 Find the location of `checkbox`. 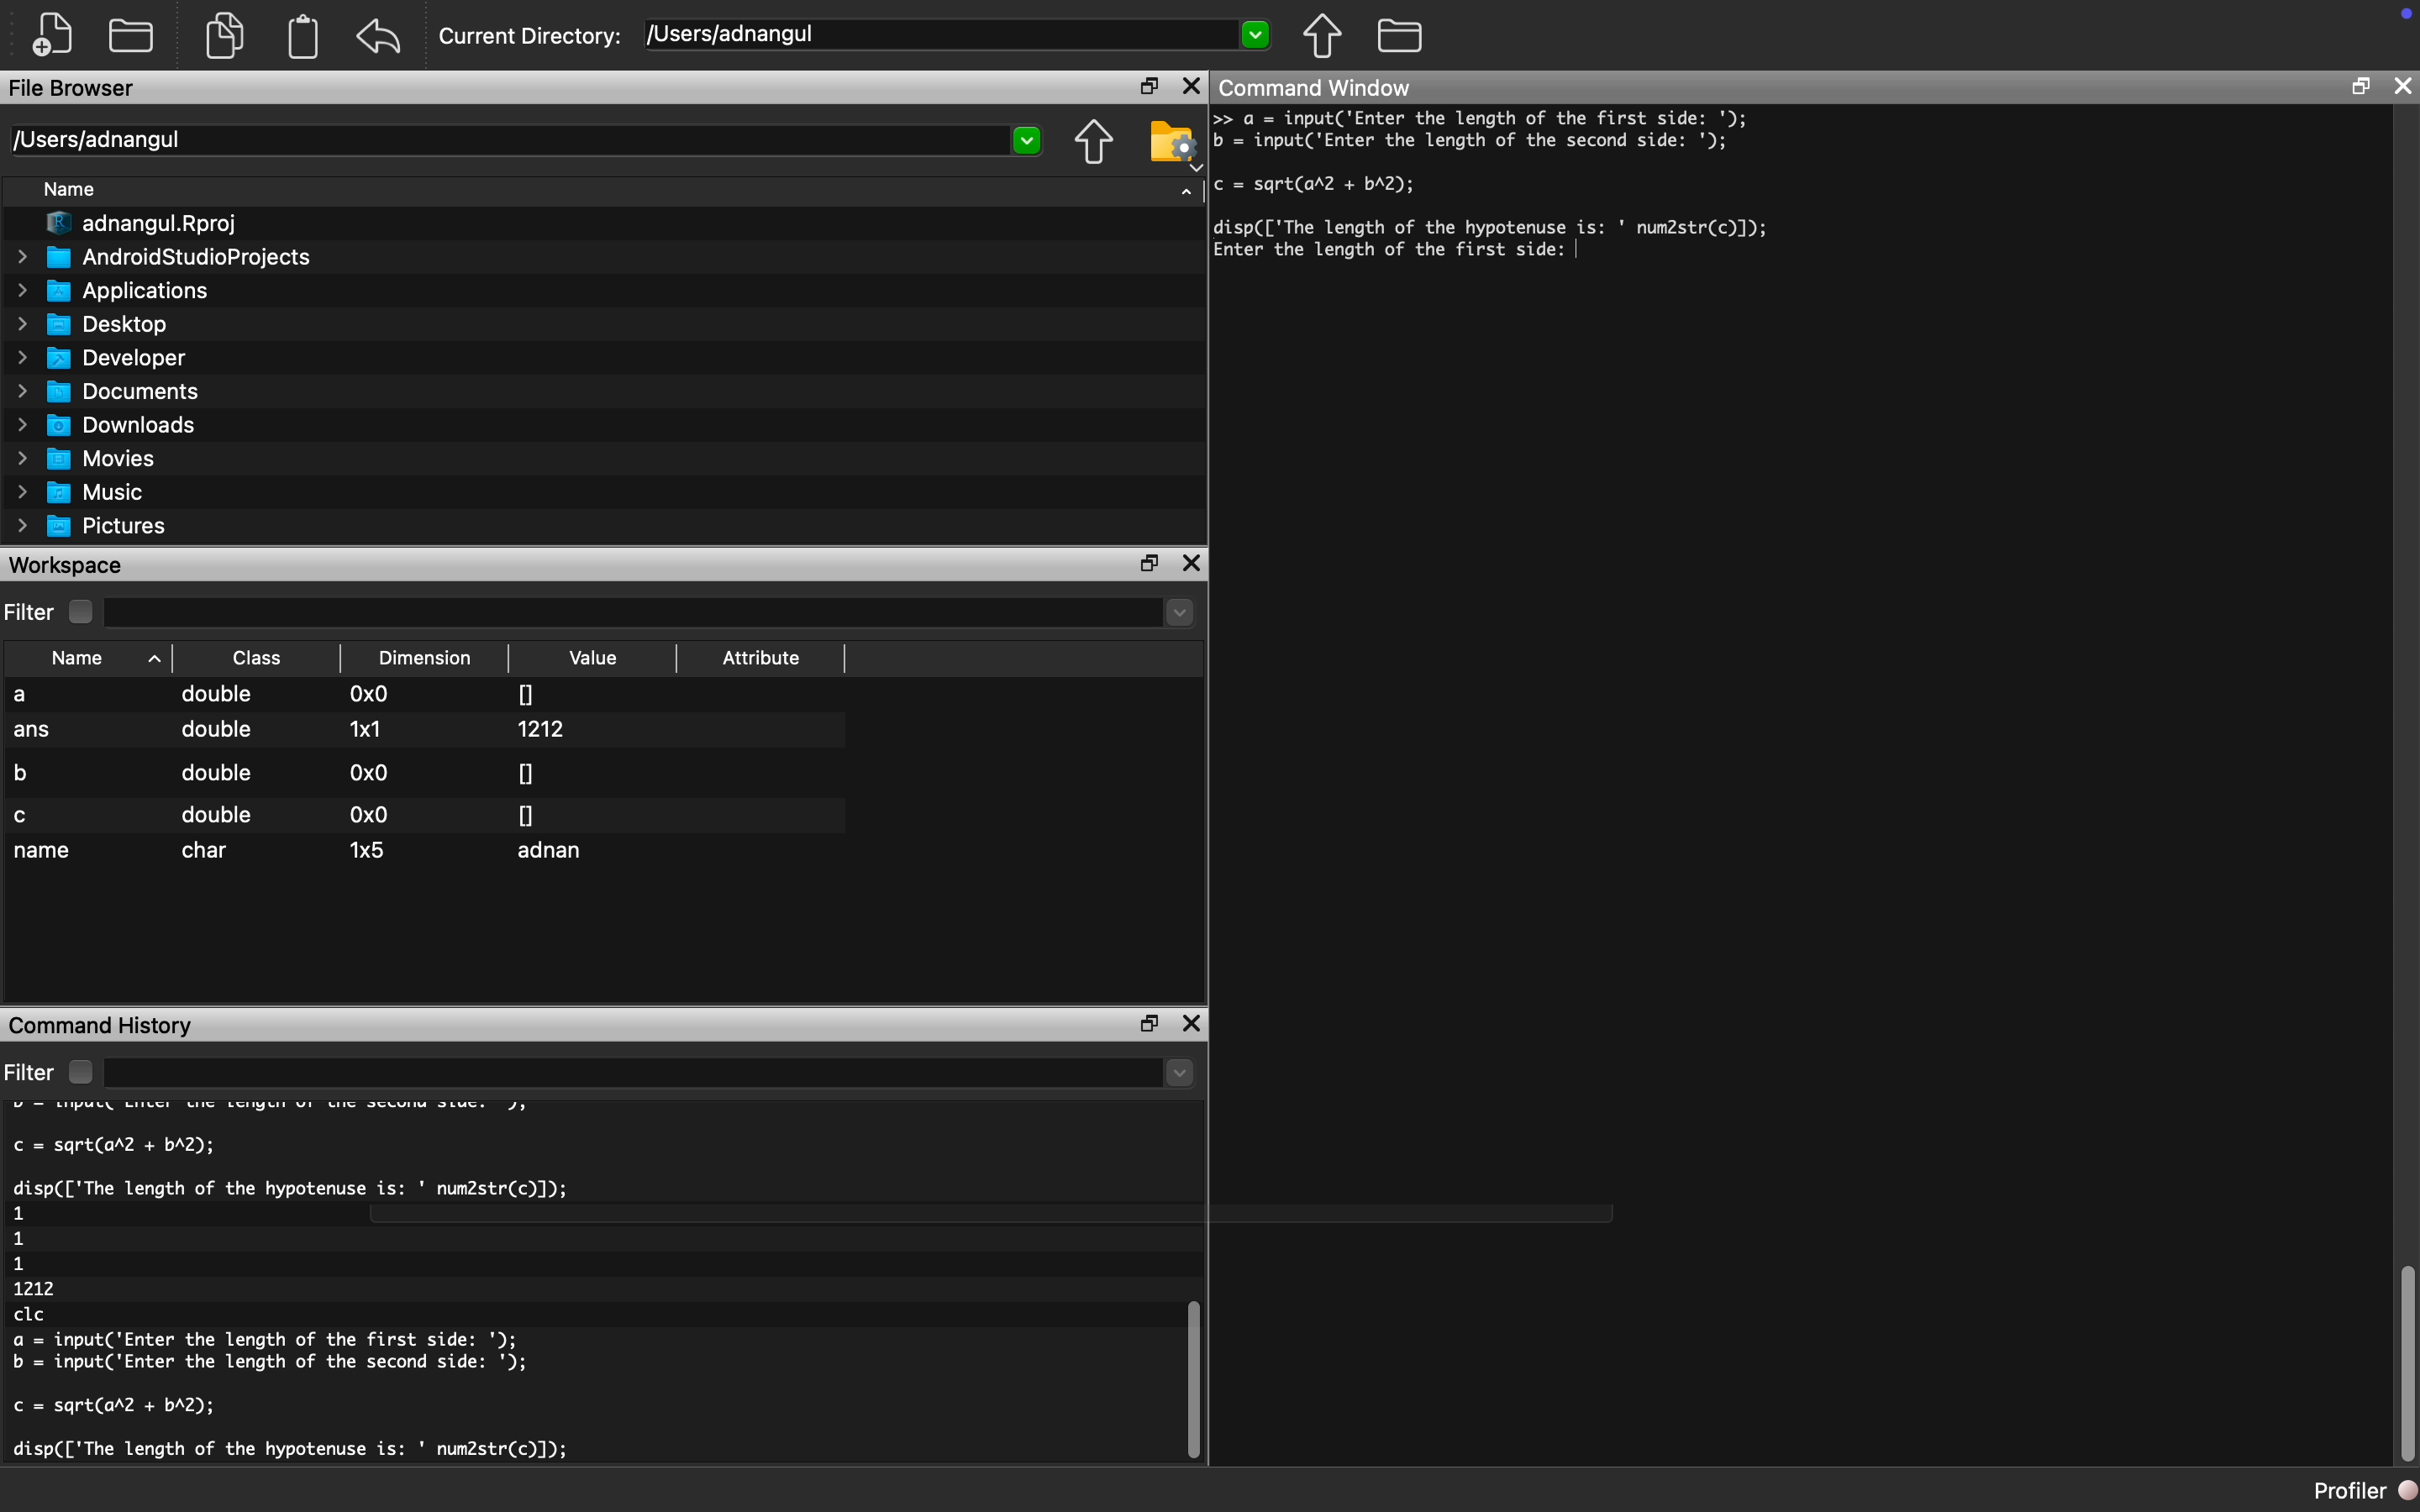

checkbox is located at coordinates (79, 1072).